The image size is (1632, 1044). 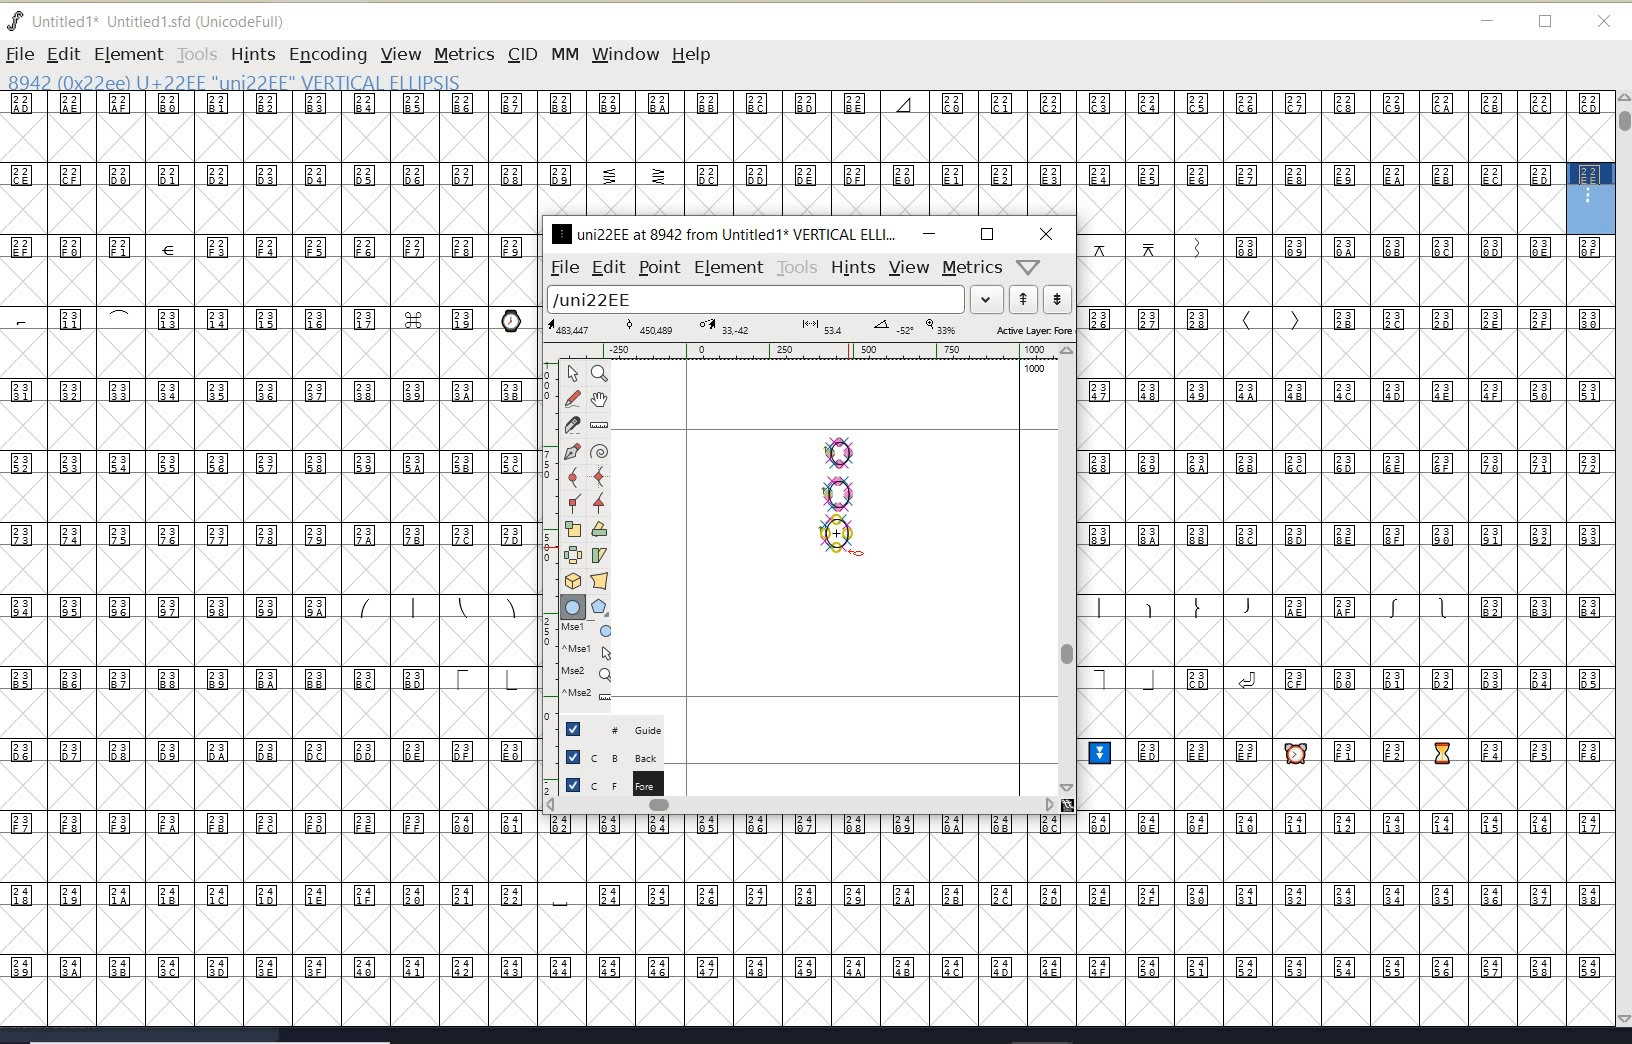 I want to click on GLYPHY CHARACTERS & NUMBERS, so click(x=541, y=919).